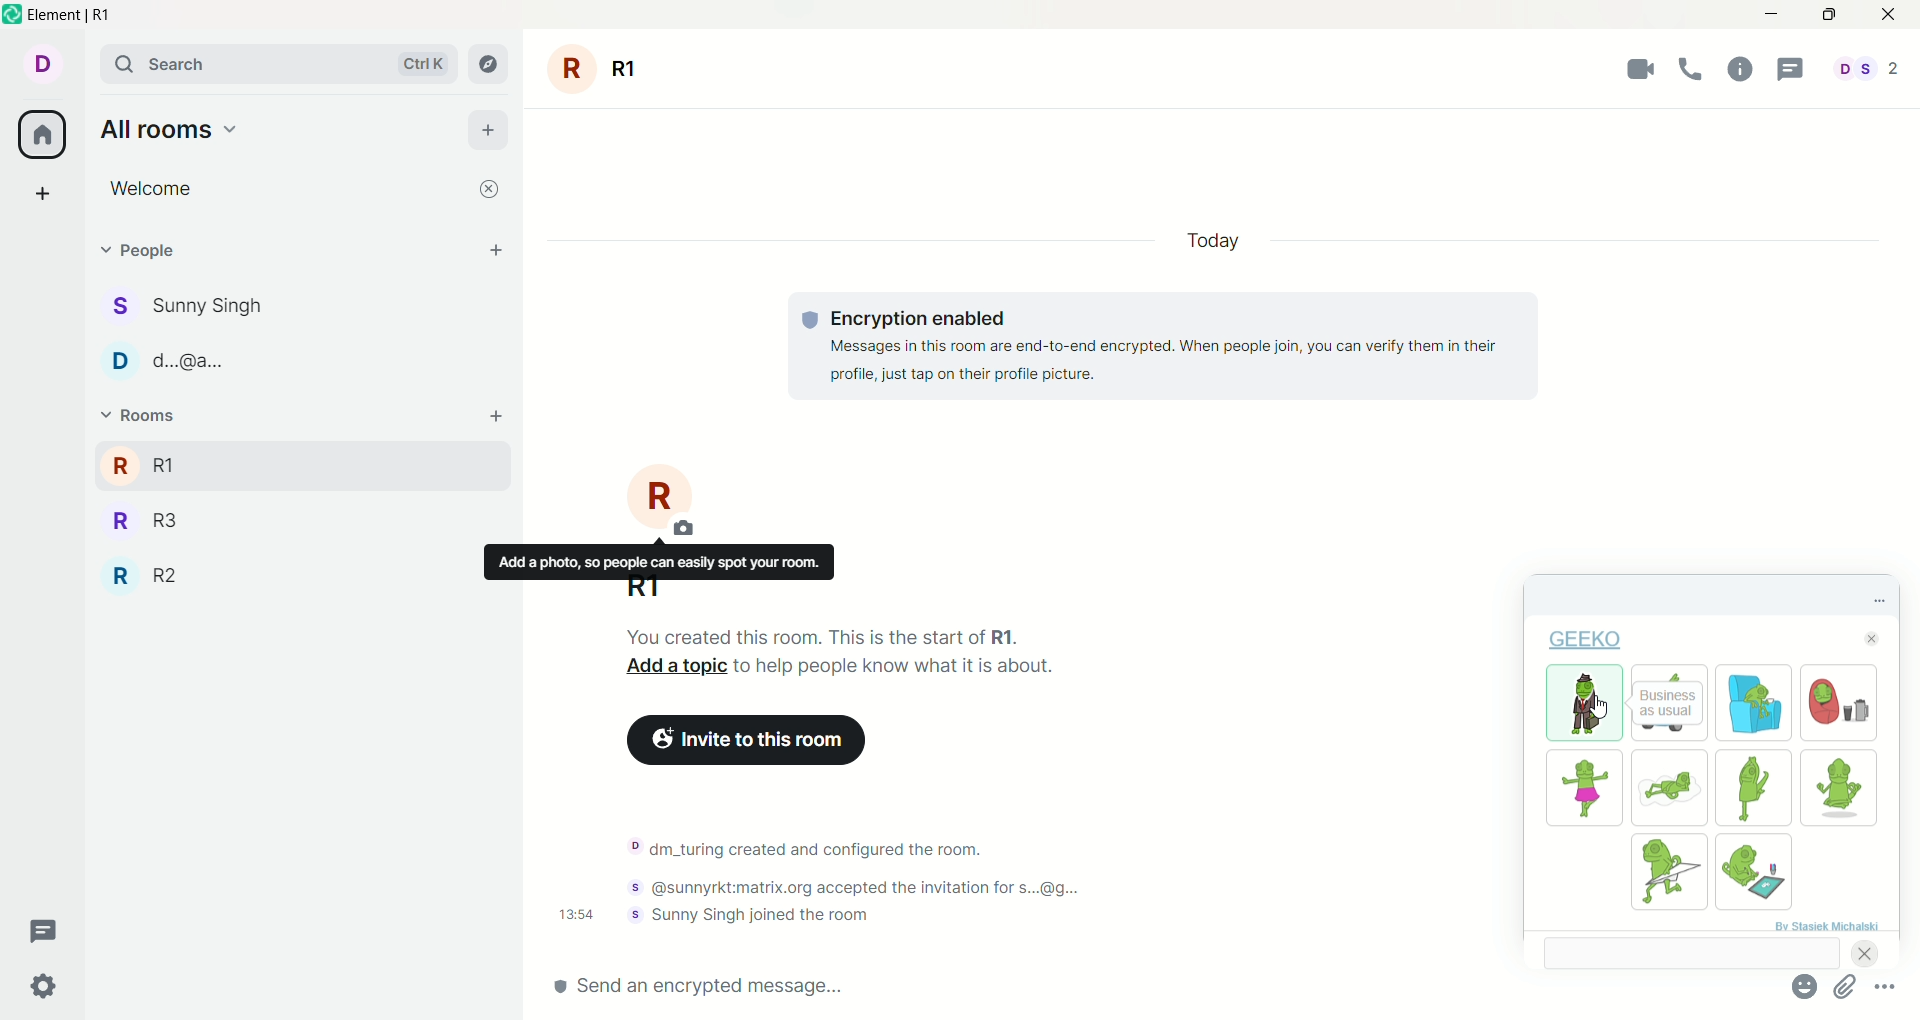 This screenshot has height=1020, width=1920. Describe the element at coordinates (1772, 15) in the screenshot. I see `minimize` at that location.